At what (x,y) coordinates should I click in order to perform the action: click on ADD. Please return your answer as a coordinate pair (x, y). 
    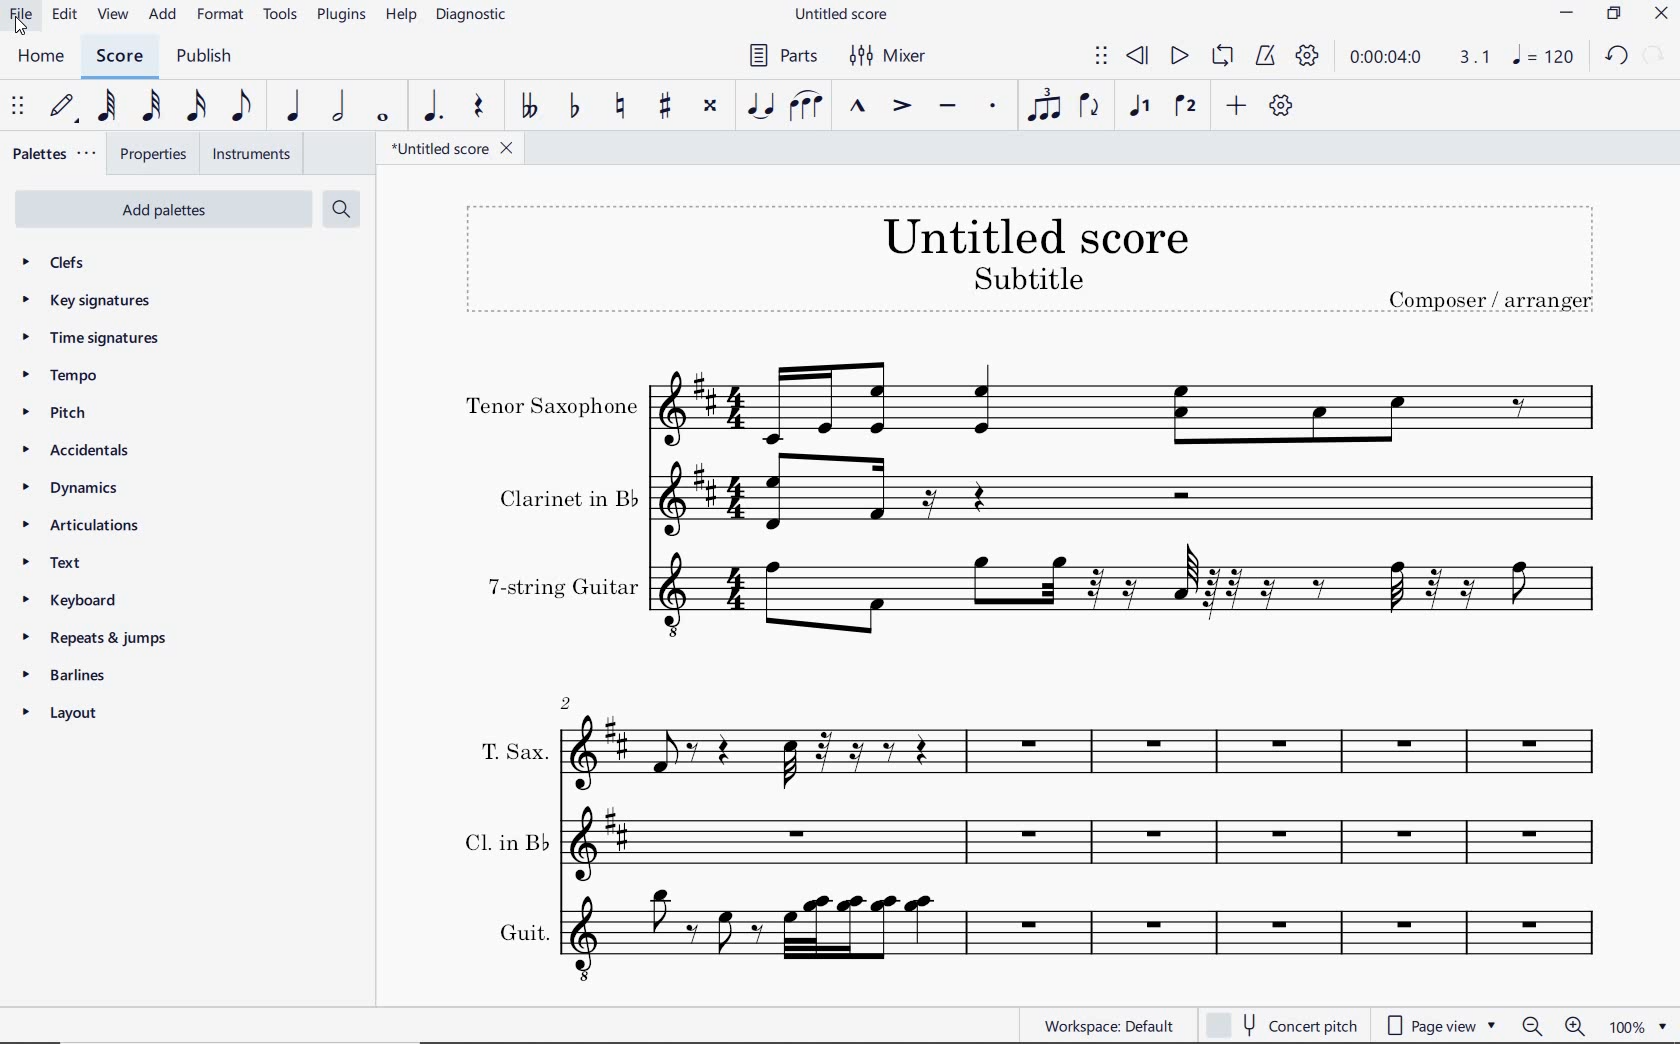
    Looking at the image, I should click on (1239, 105).